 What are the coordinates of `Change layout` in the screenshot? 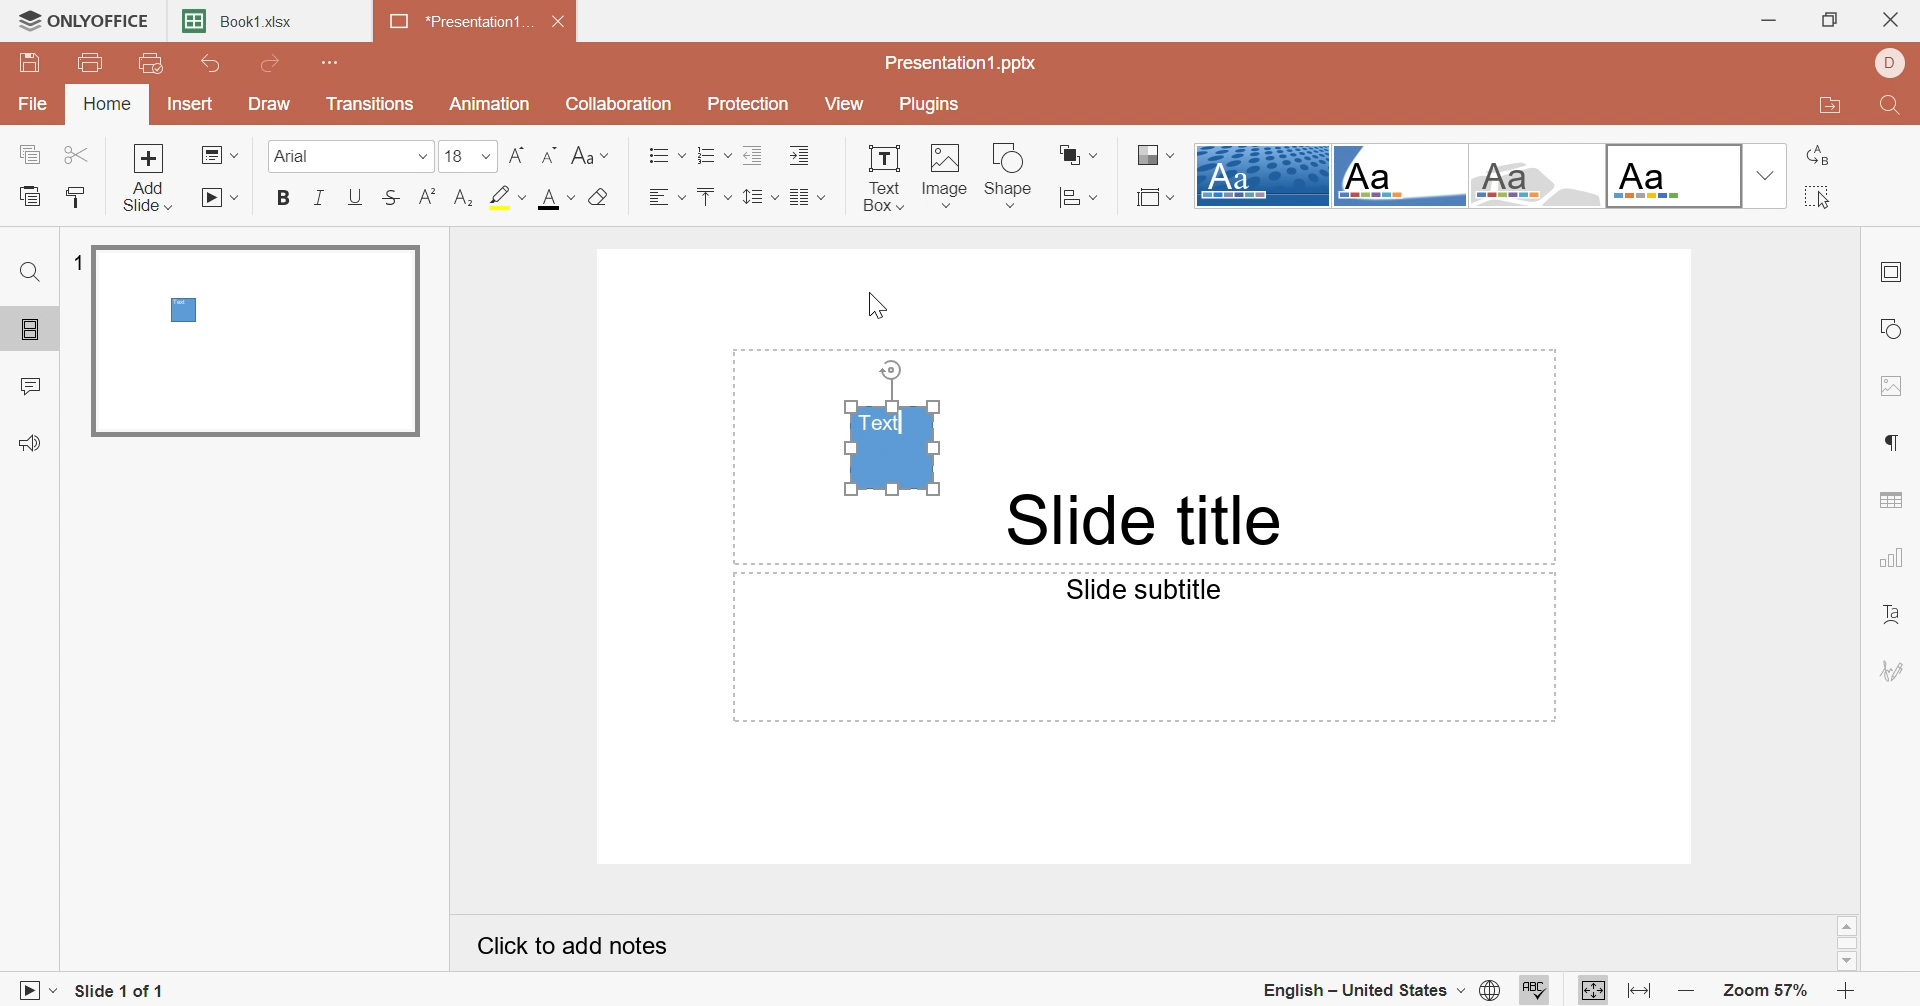 It's located at (218, 156).